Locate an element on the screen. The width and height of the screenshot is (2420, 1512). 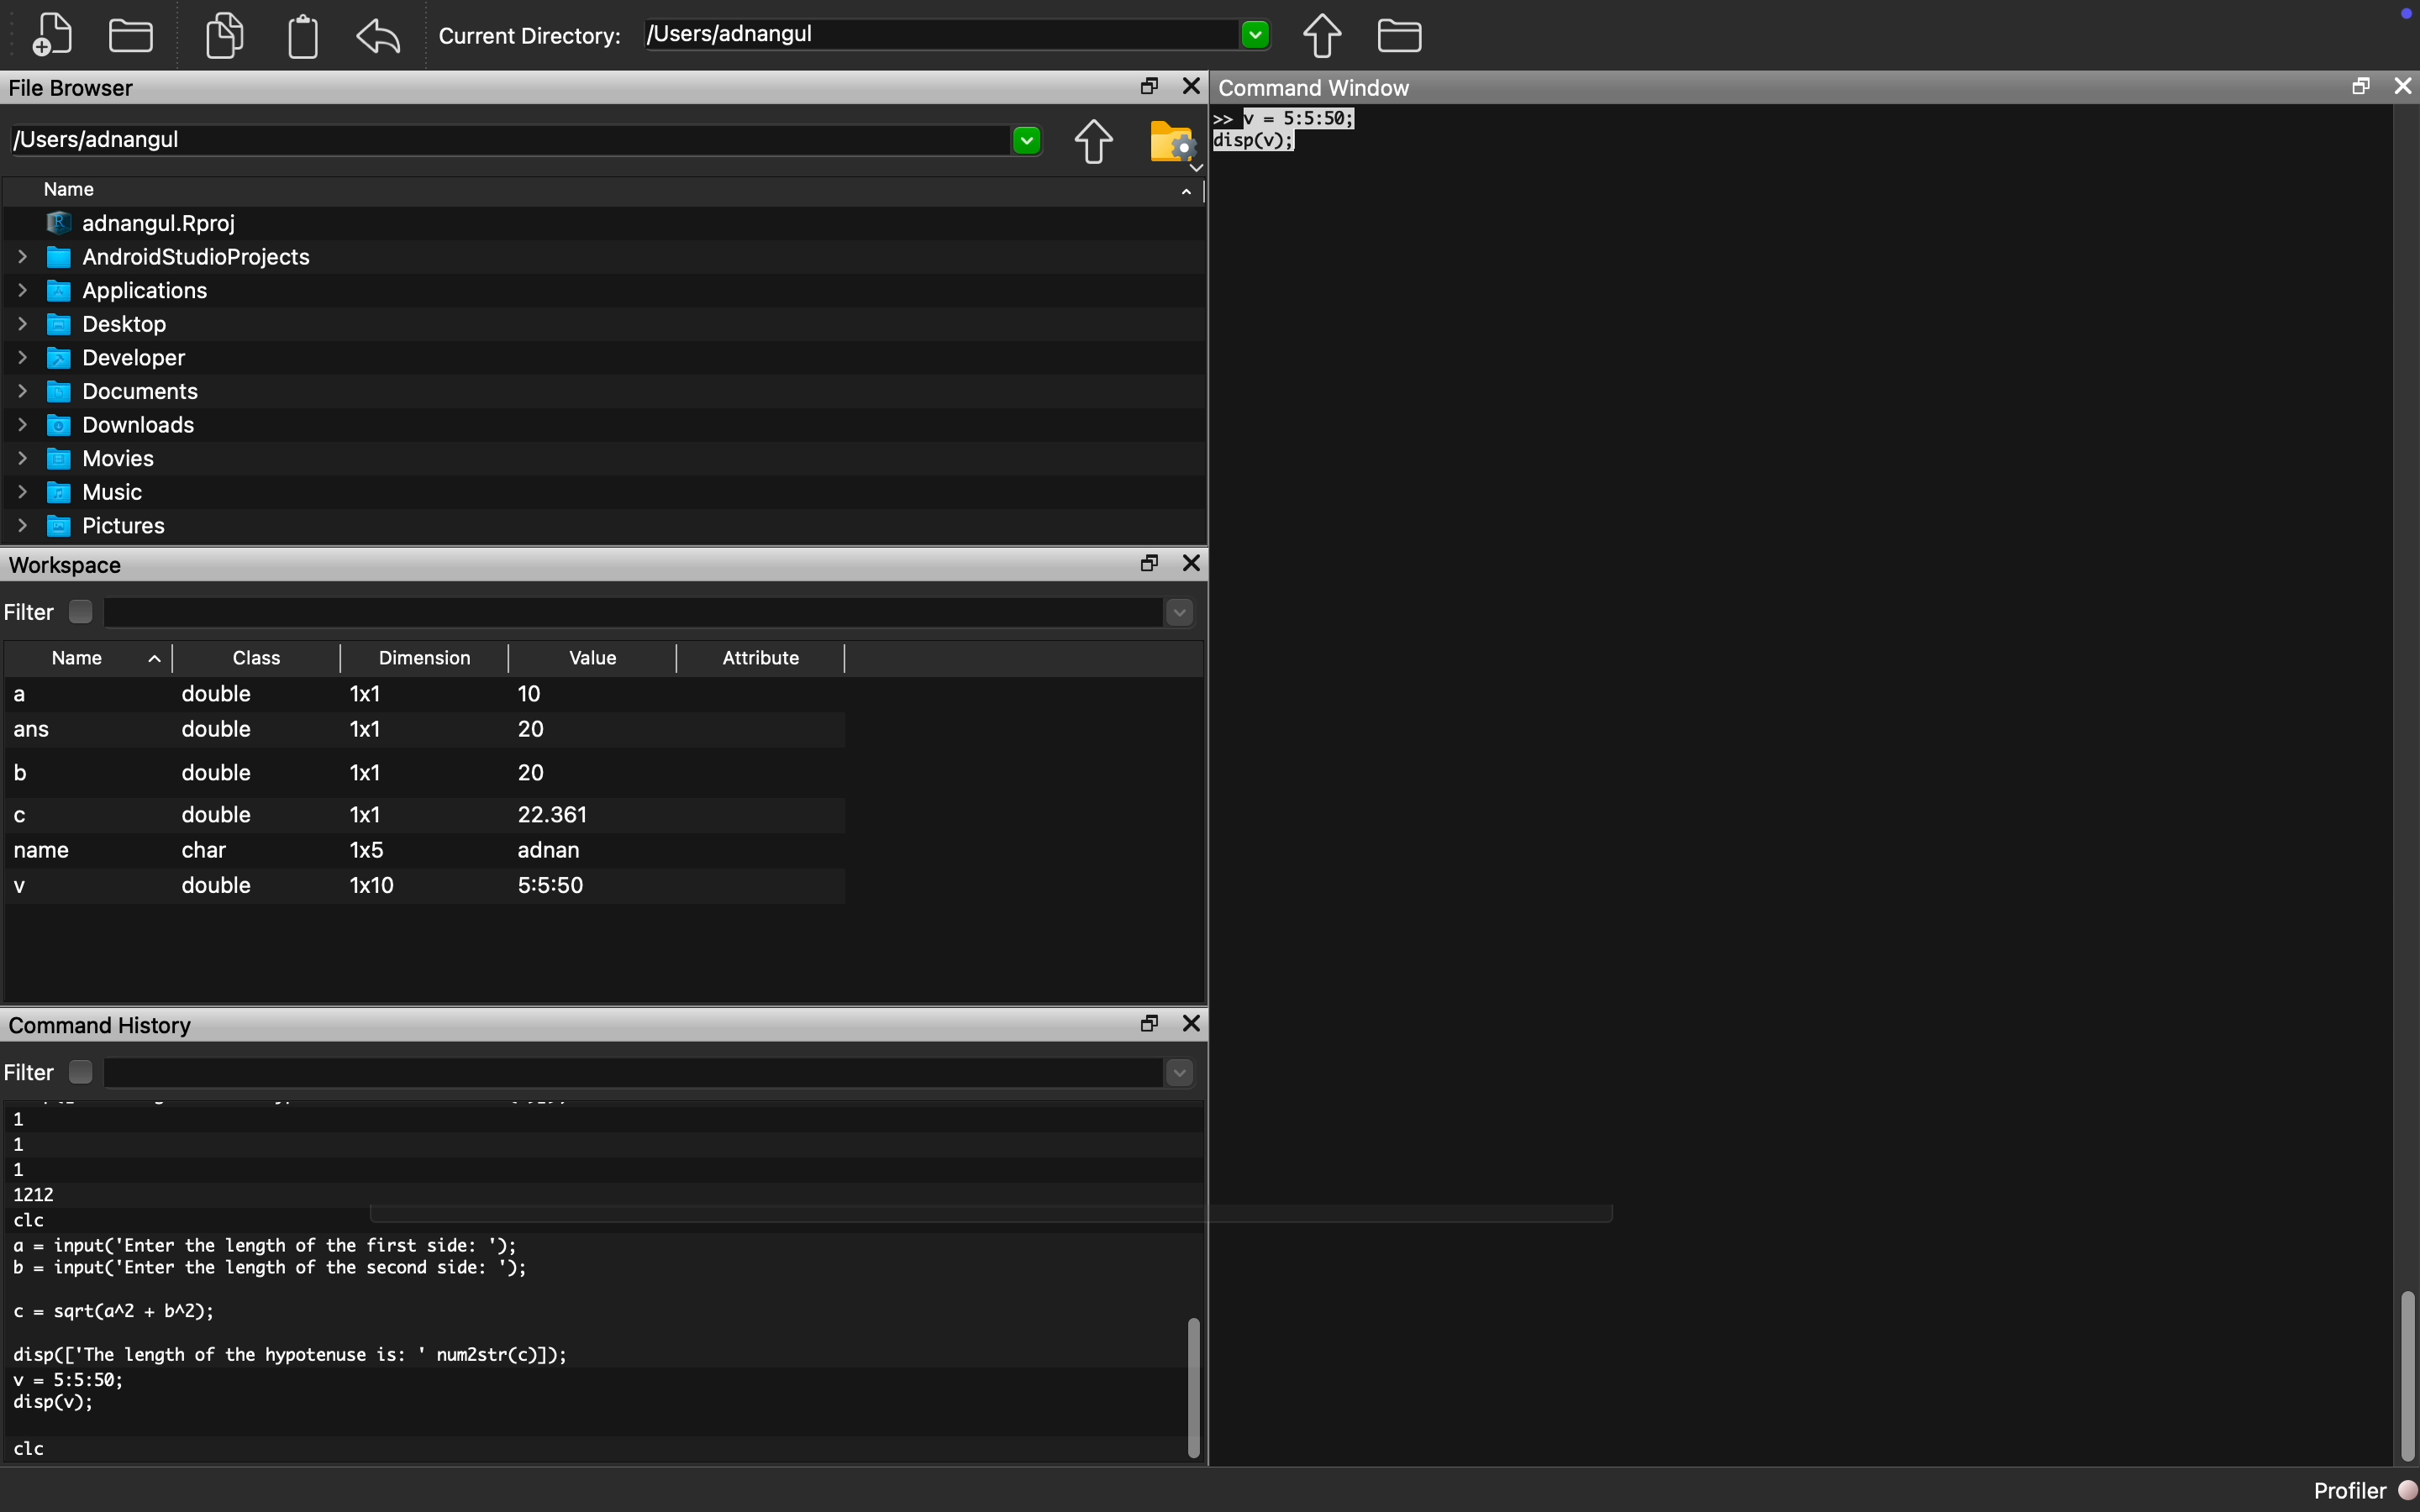
Music is located at coordinates (81, 492).